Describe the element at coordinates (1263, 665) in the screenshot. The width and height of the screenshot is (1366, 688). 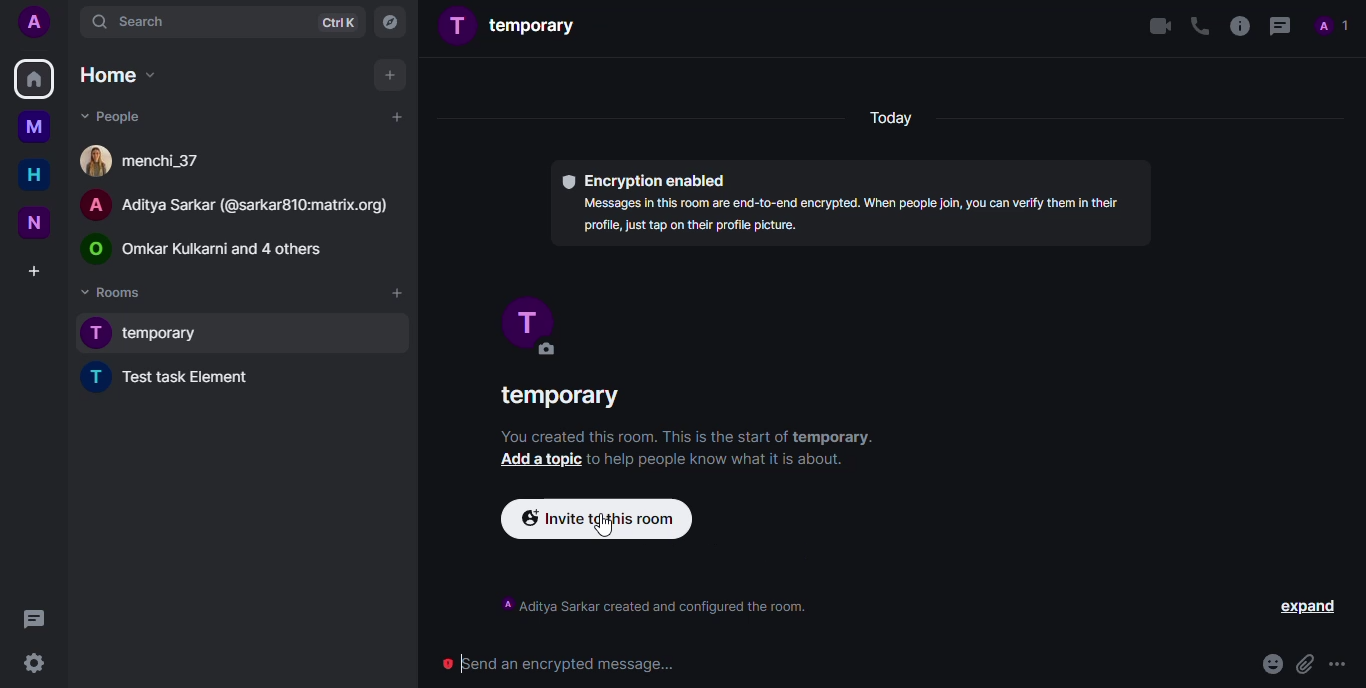
I see `emoji` at that location.